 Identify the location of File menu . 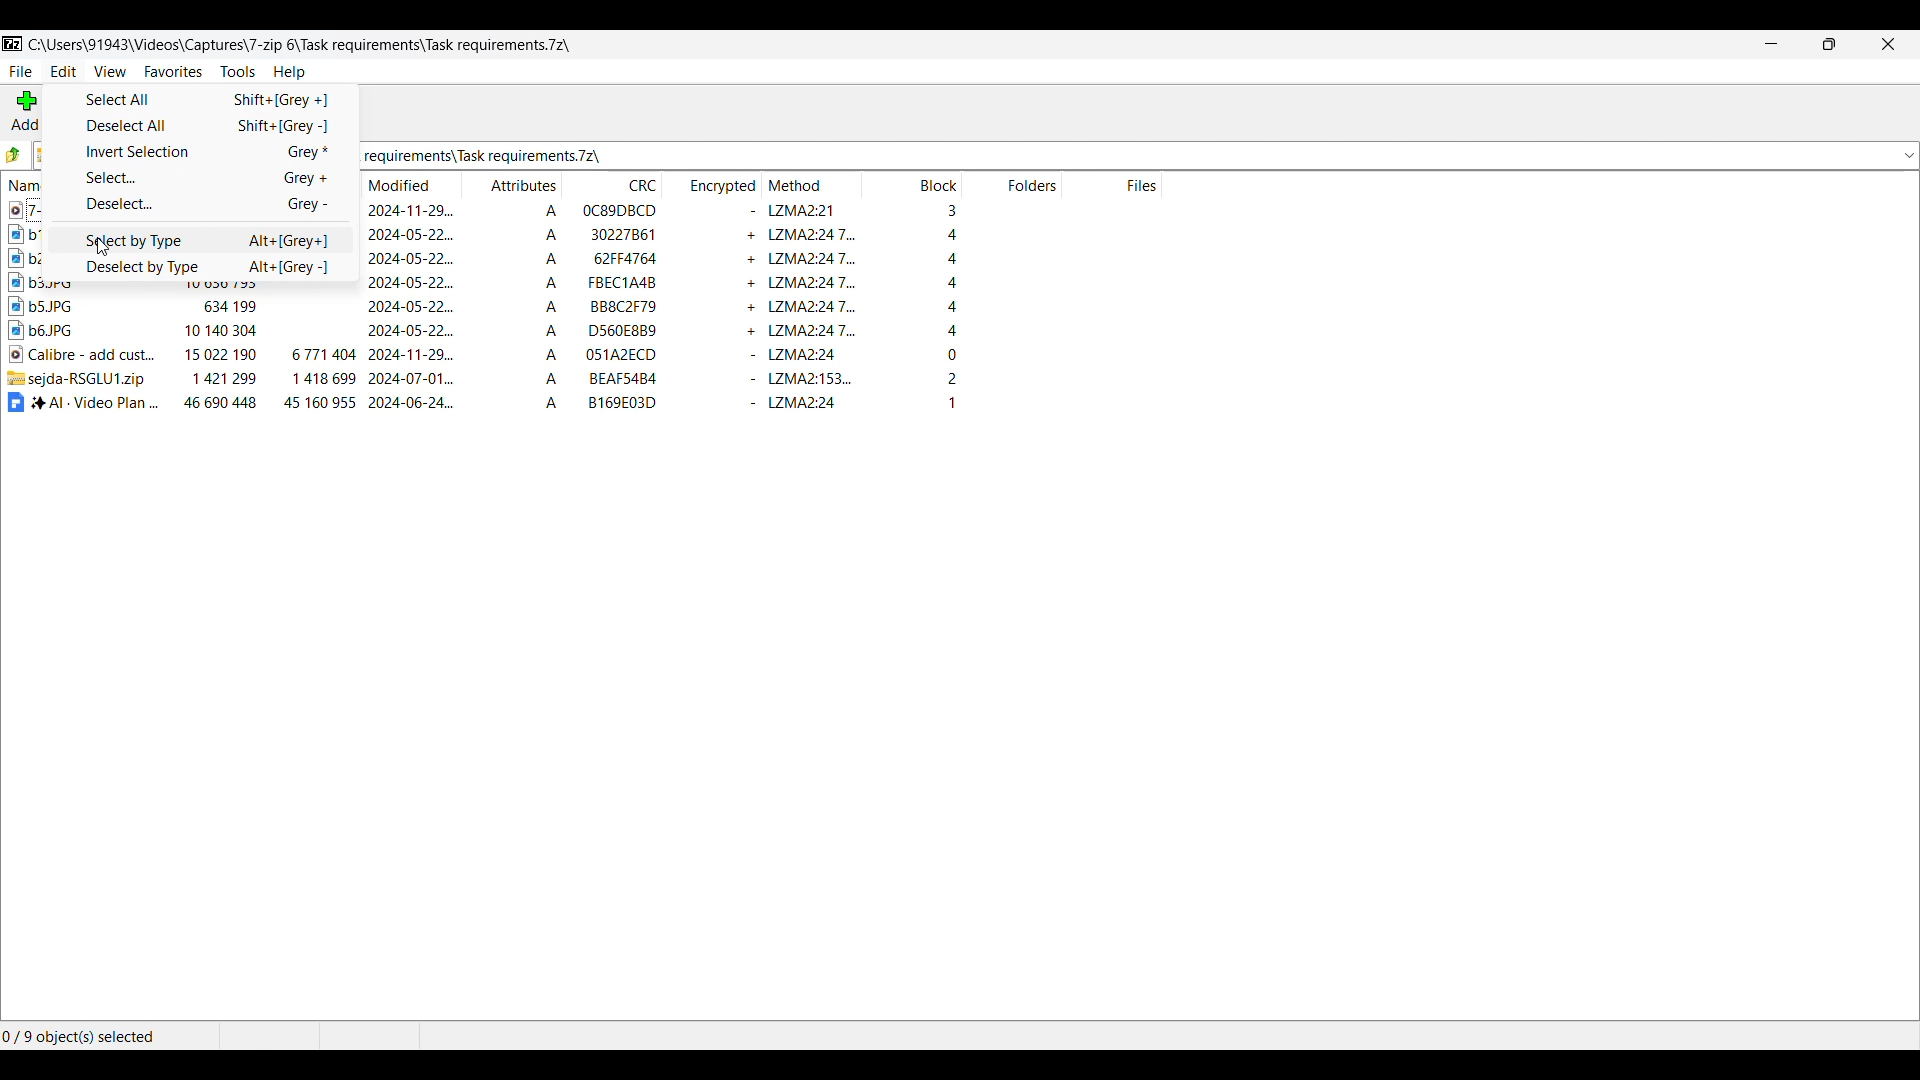
(20, 71).